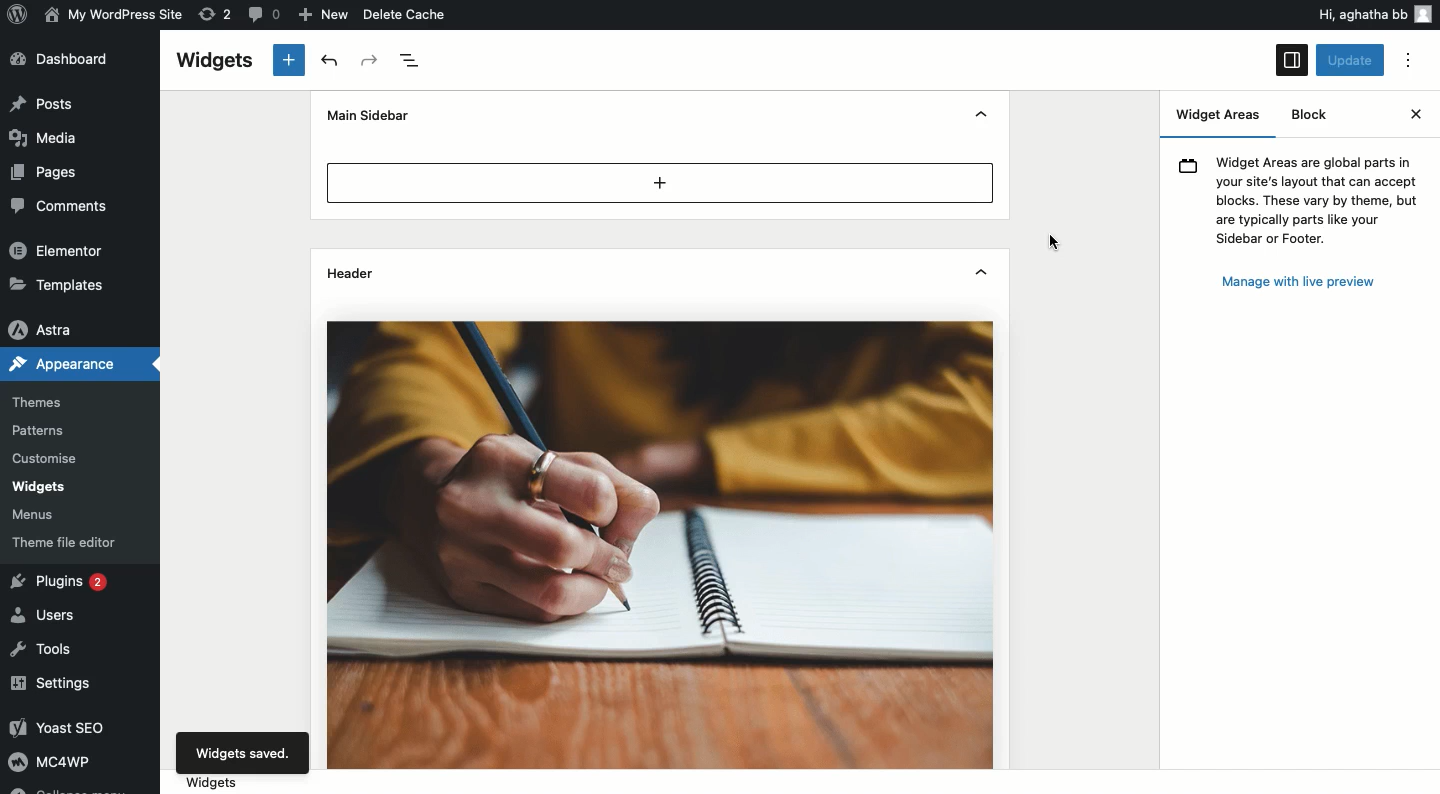  What do you see at coordinates (63, 583) in the screenshot?
I see `Plugins` at bounding box center [63, 583].